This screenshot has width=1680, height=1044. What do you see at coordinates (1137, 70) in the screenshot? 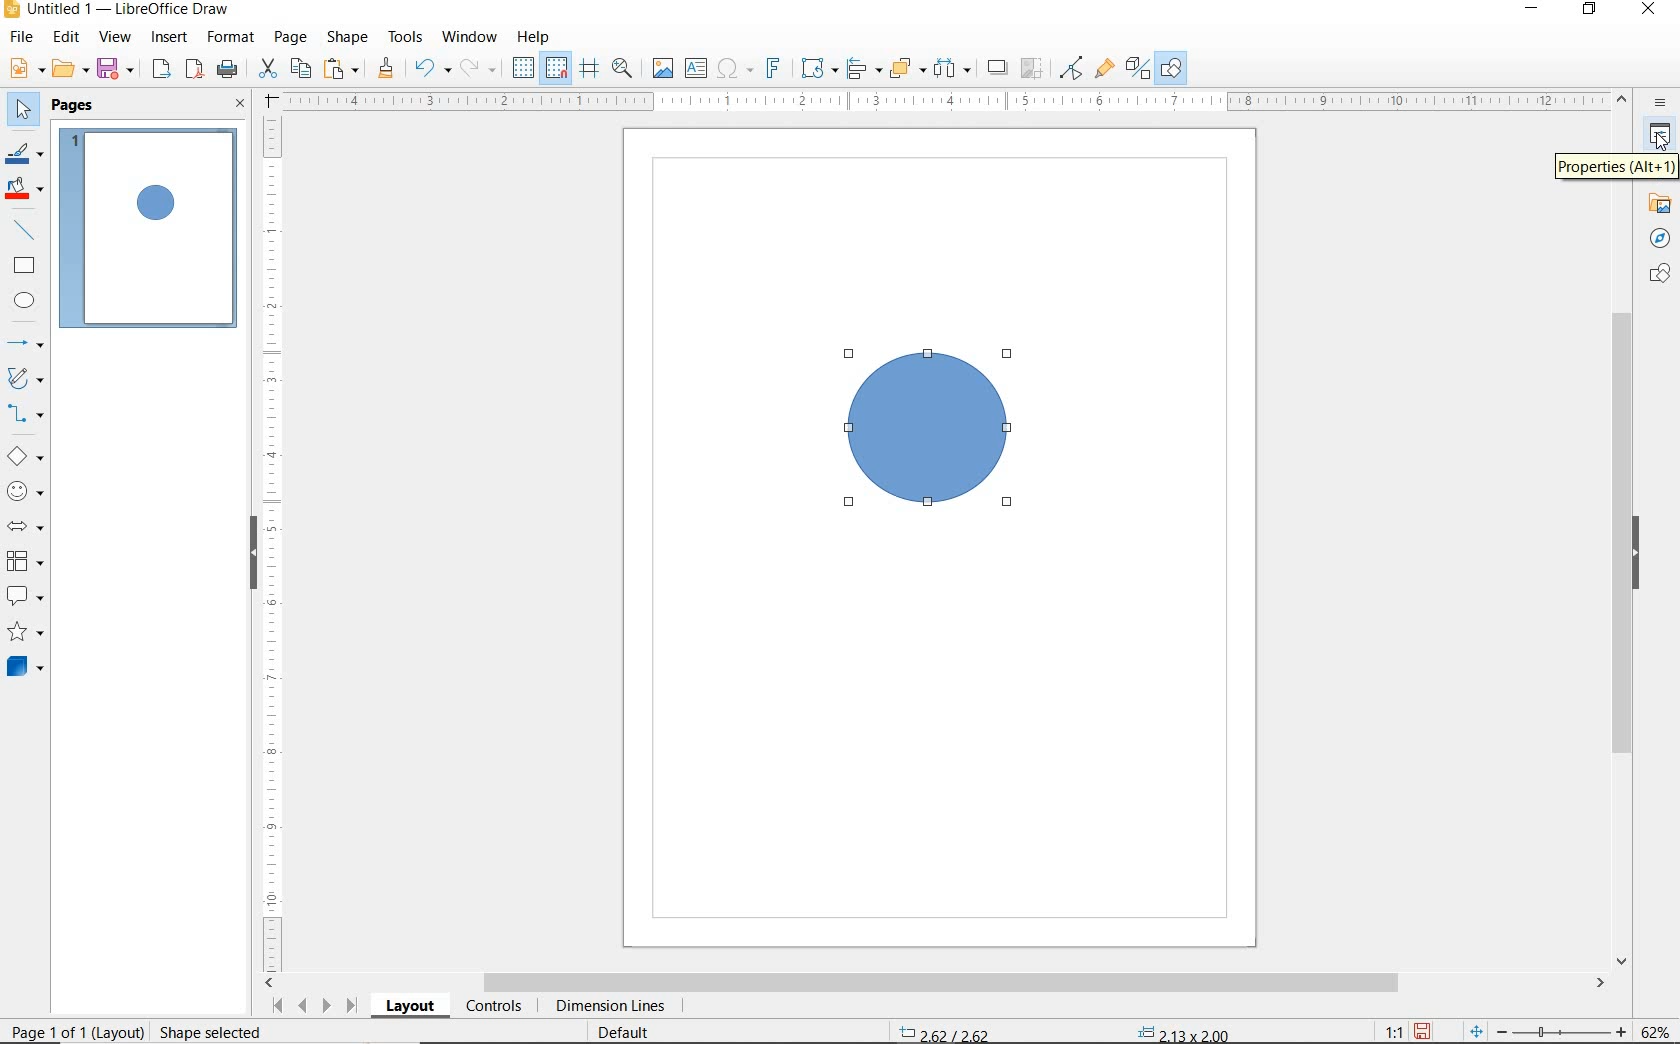
I see `TOGGLE EXTRUSION` at bounding box center [1137, 70].